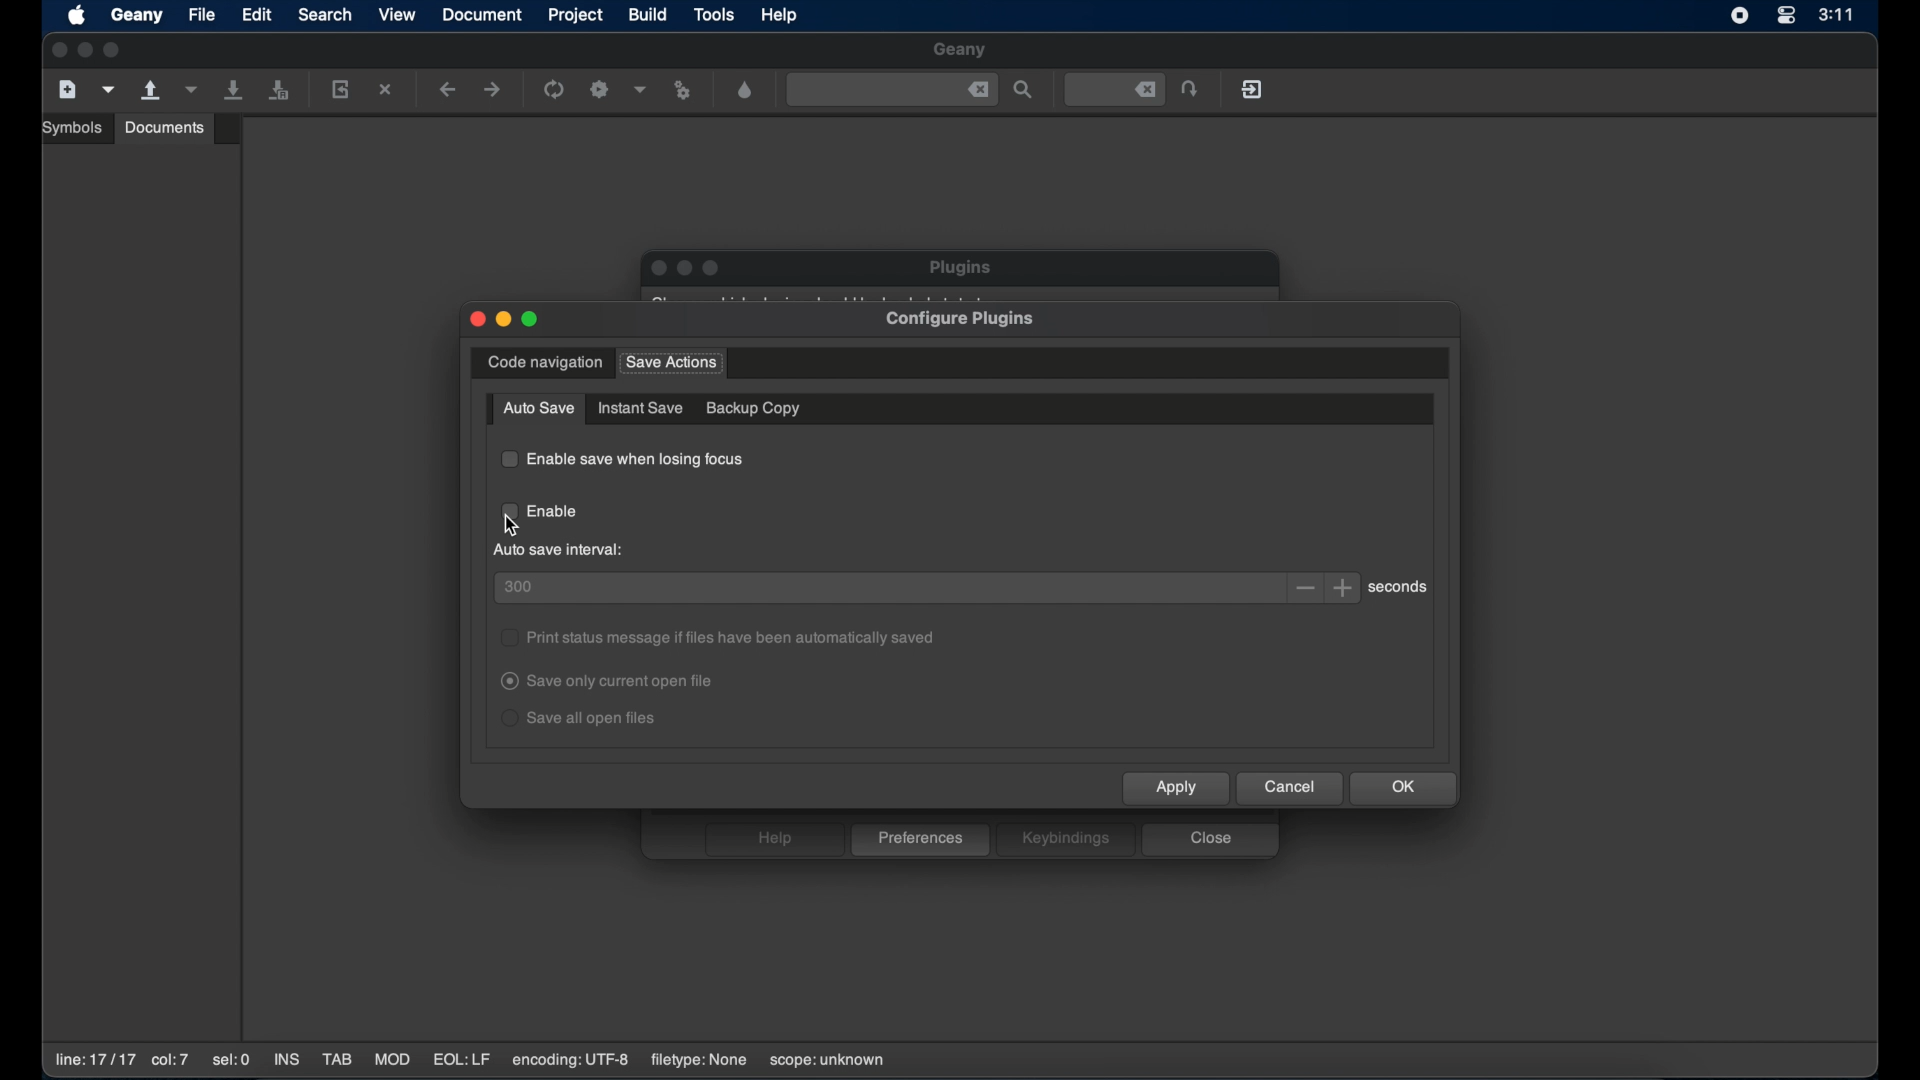  I want to click on backup copy, so click(754, 408).